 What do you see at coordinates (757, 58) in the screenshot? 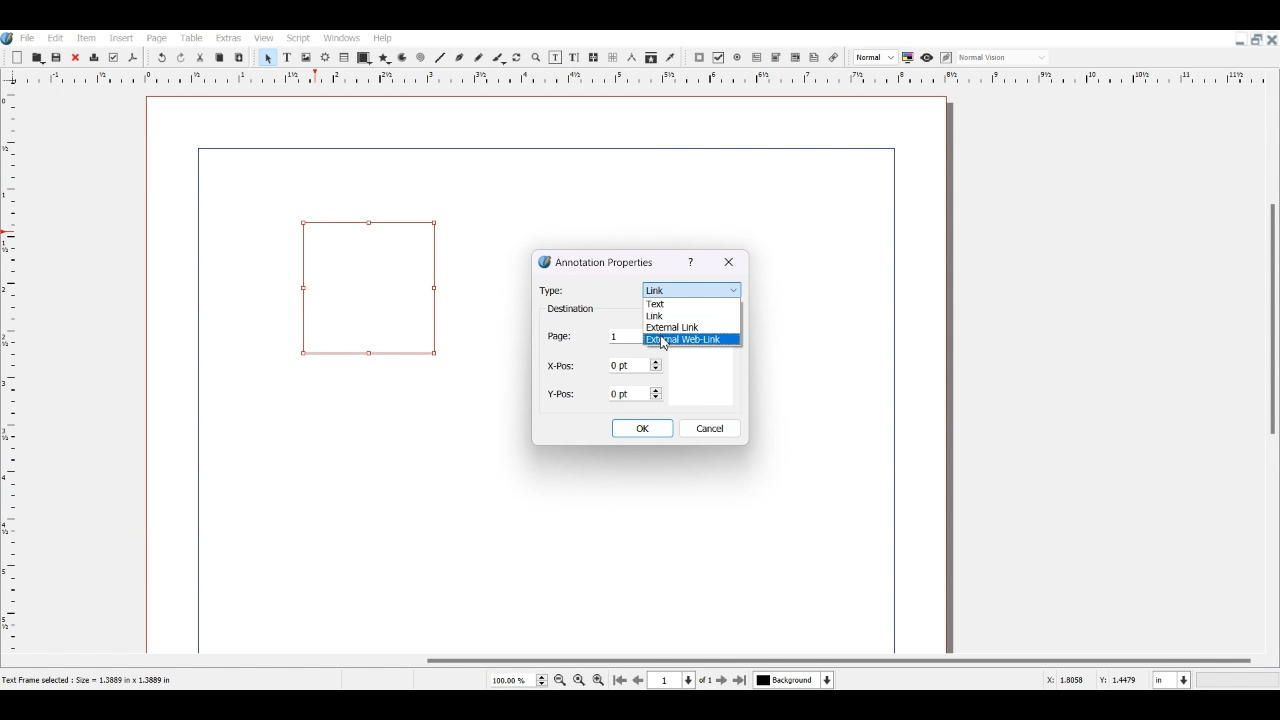
I see `PDF Text Field` at bounding box center [757, 58].